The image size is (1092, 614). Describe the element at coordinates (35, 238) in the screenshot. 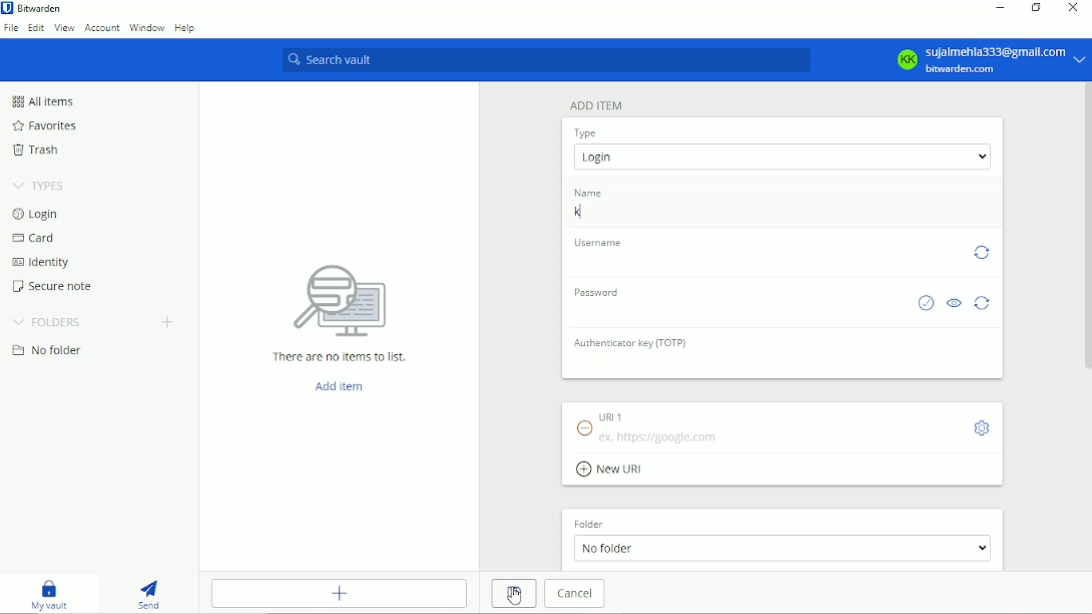

I see `Card` at that location.